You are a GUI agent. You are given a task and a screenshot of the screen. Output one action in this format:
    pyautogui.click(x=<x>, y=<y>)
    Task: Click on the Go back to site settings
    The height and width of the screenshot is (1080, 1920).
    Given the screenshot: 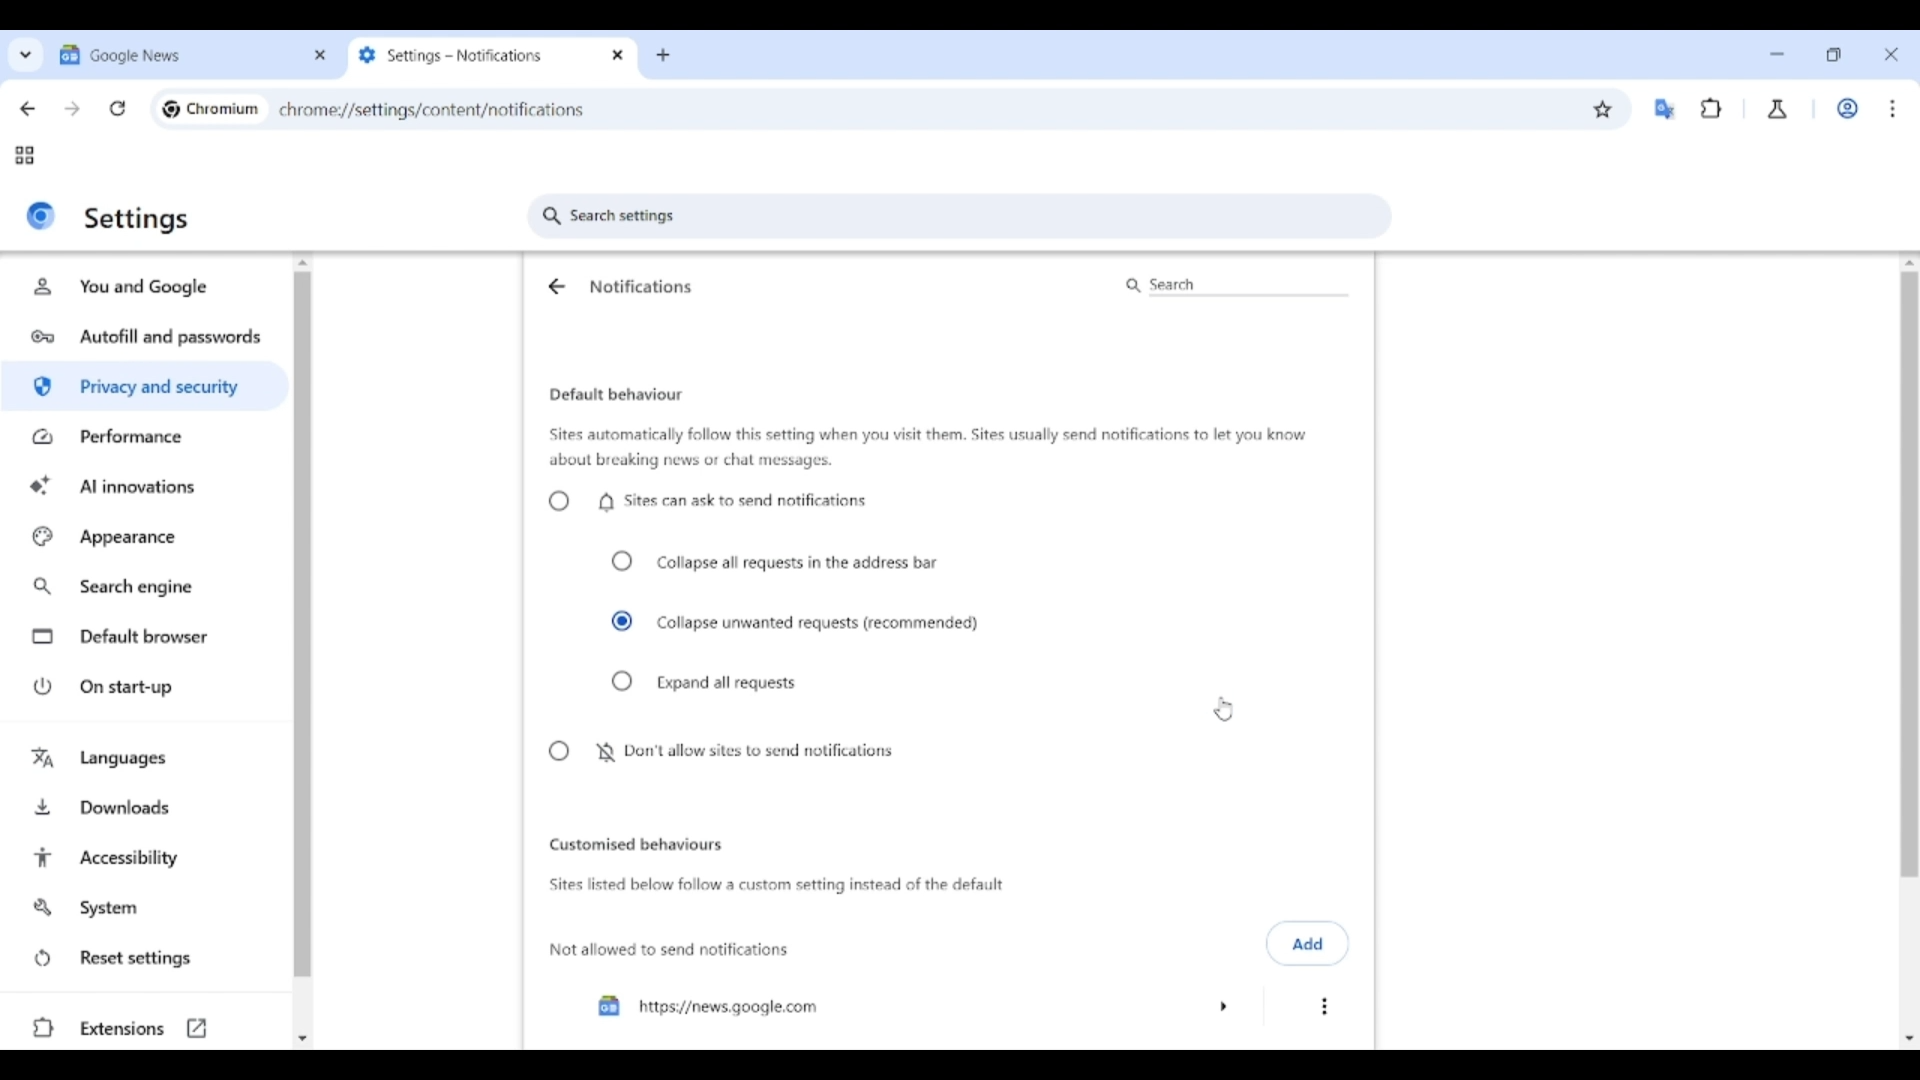 What is the action you would take?
    pyautogui.click(x=555, y=286)
    